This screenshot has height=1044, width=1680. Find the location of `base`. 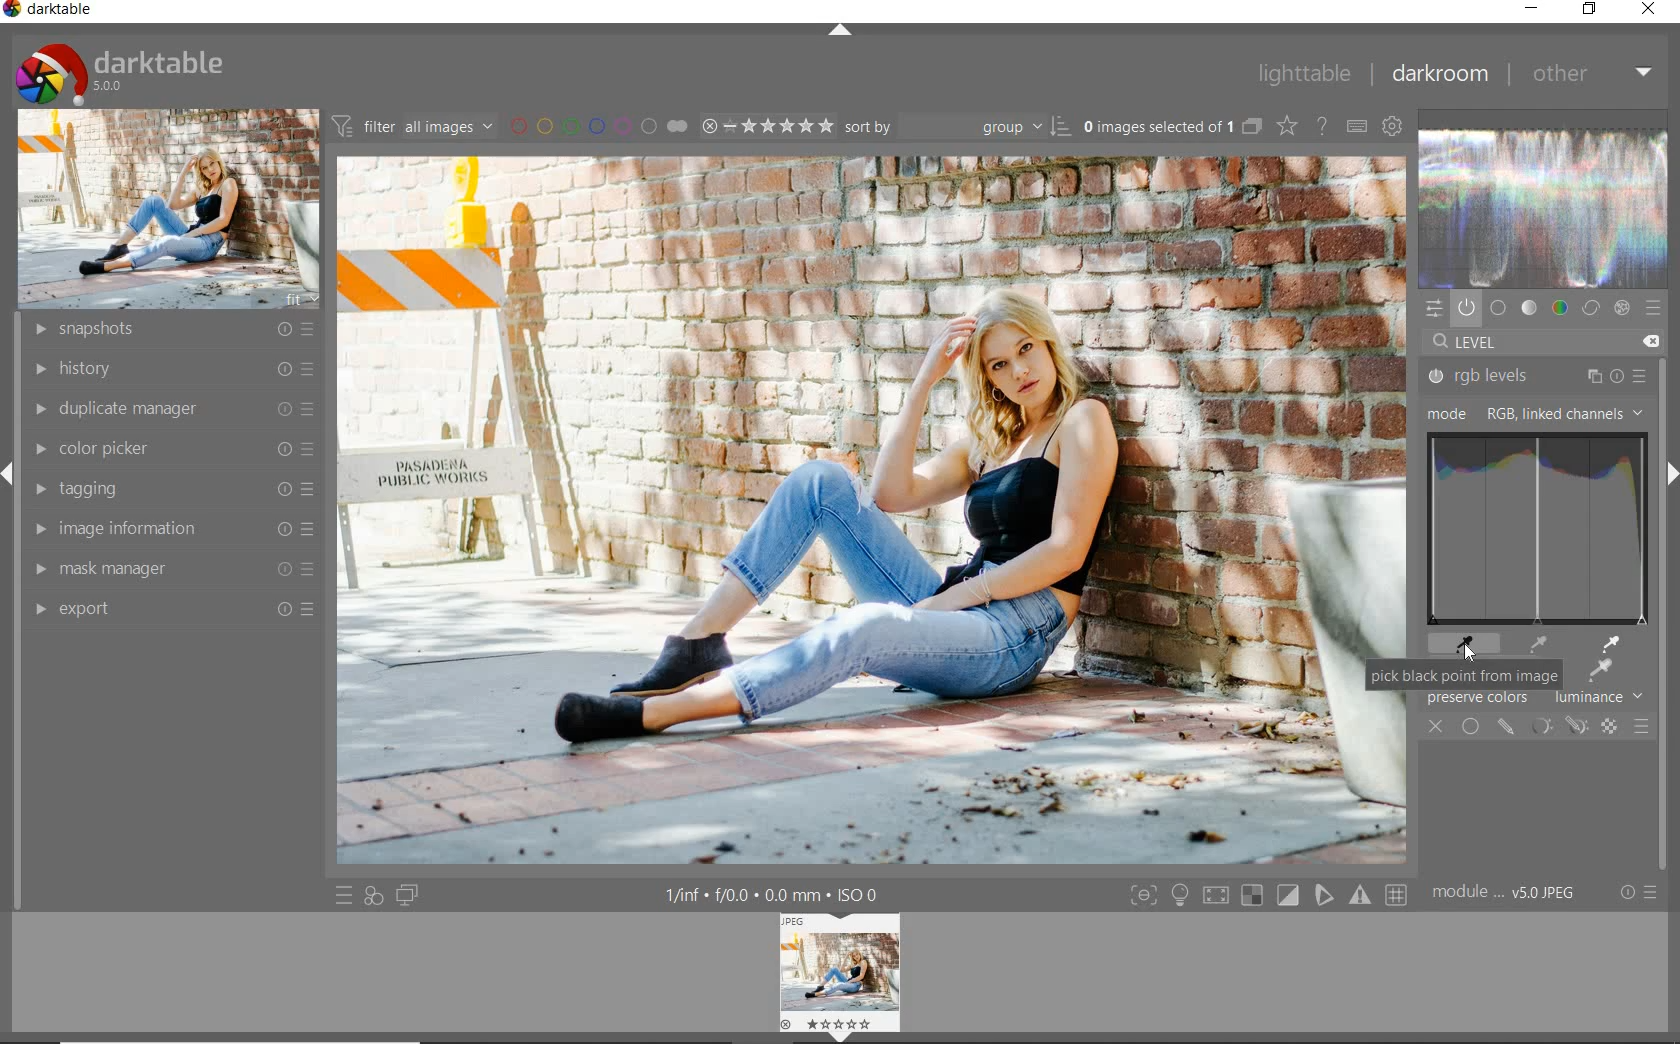

base is located at coordinates (1500, 306).